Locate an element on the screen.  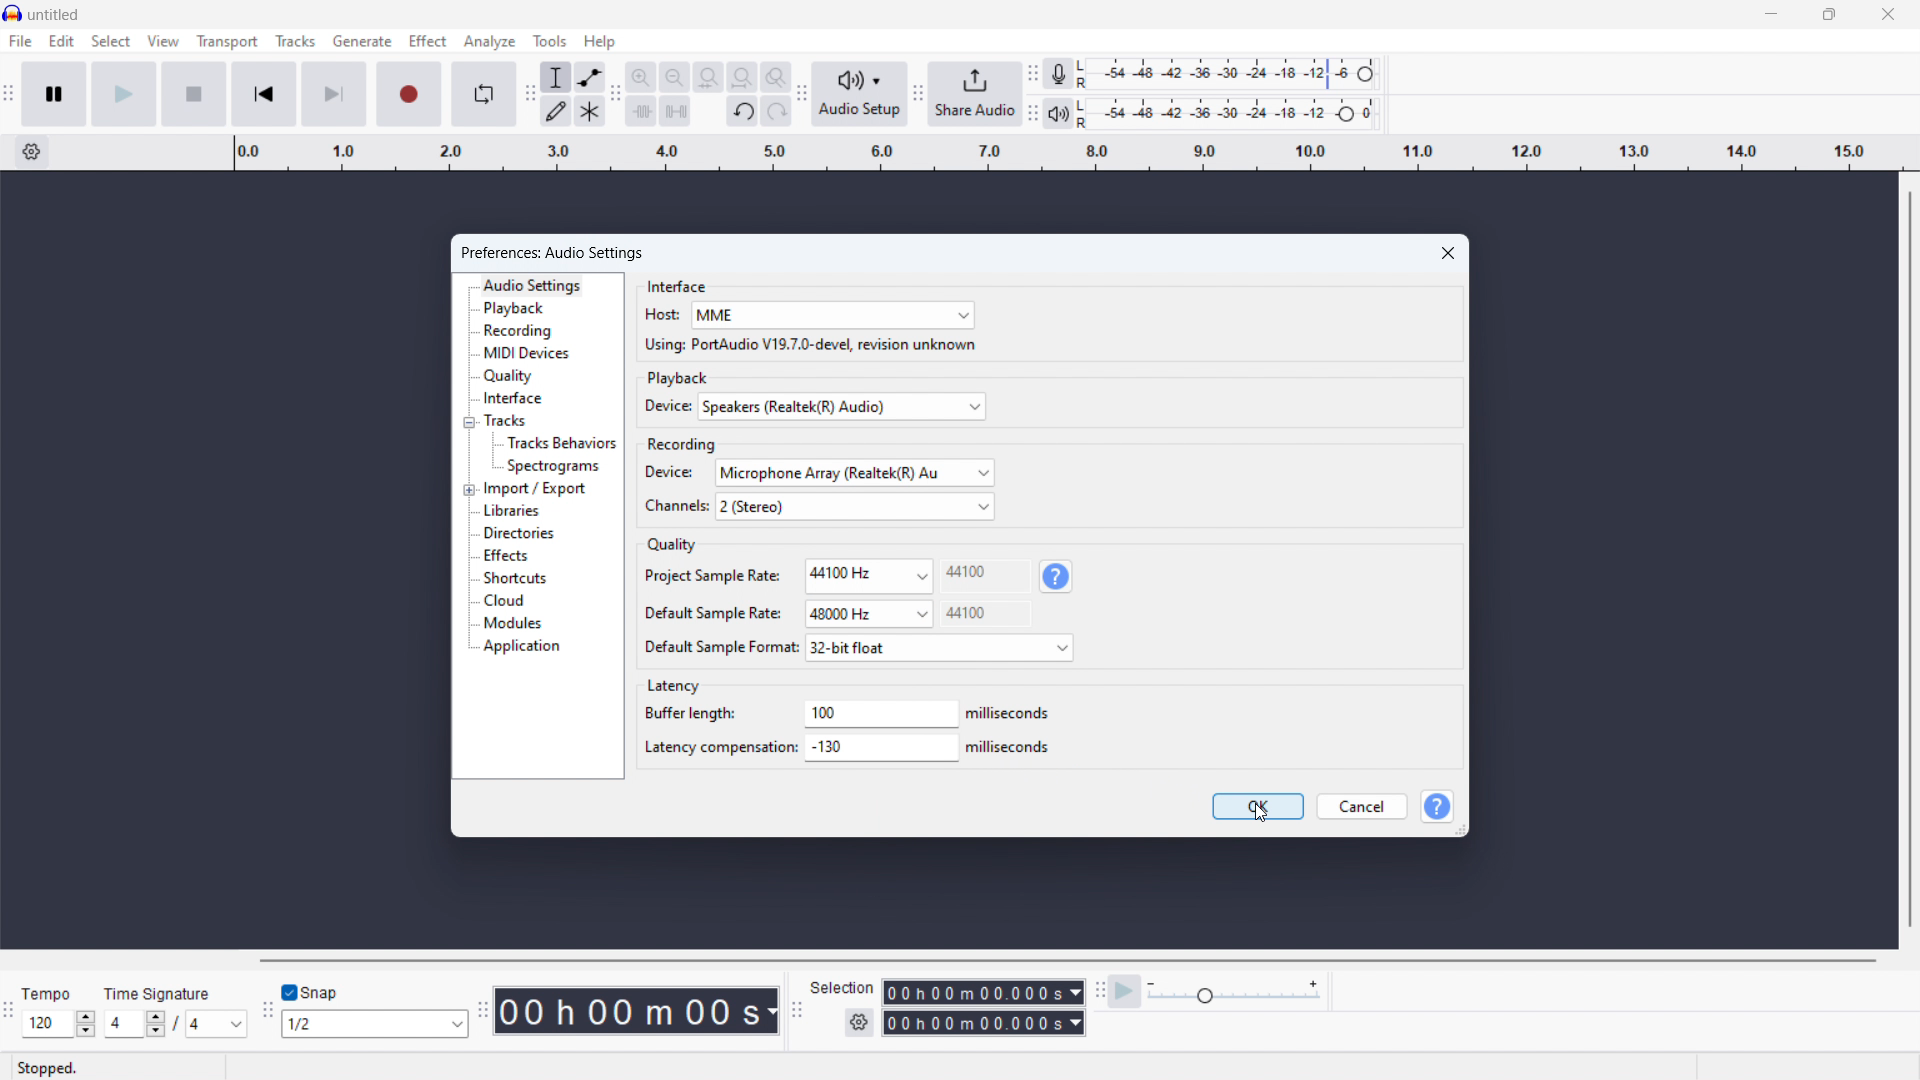
latency is located at coordinates (672, 687).